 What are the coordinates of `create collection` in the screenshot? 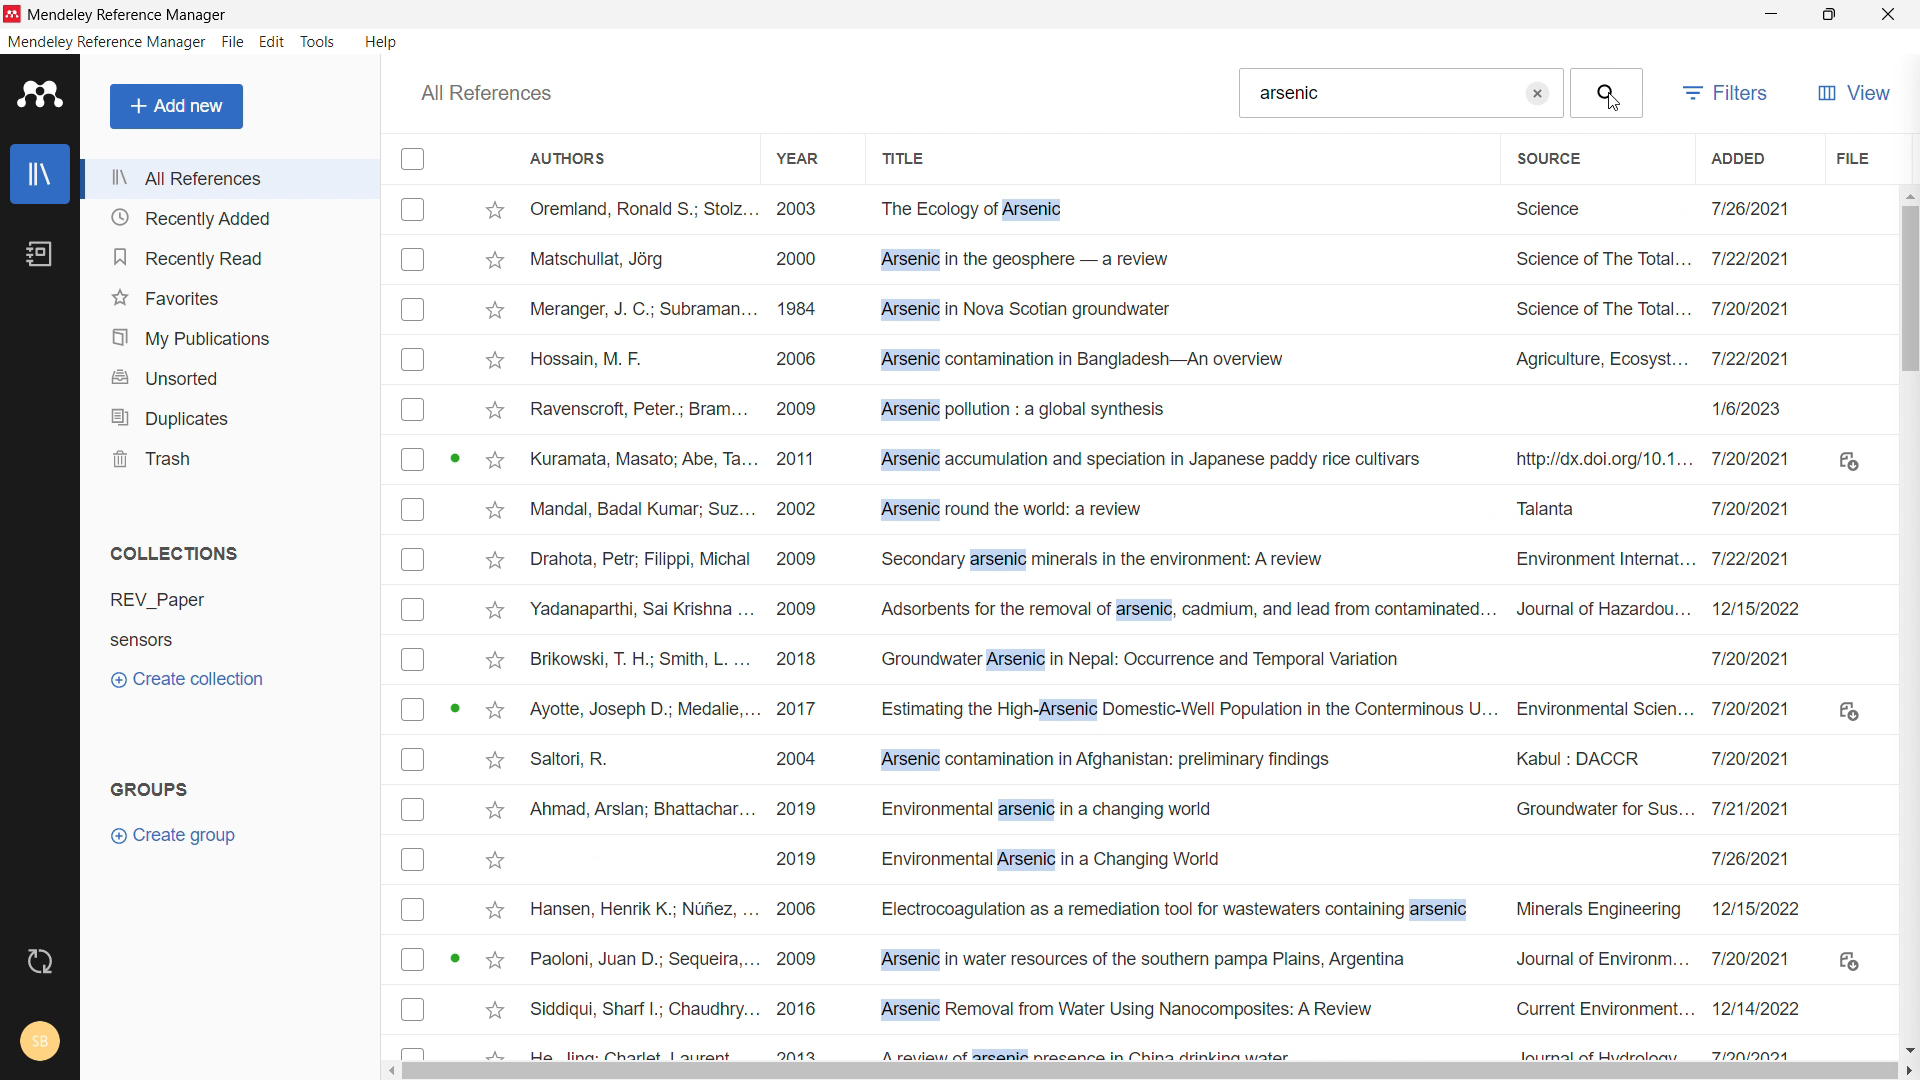 It's located at (232, 680).